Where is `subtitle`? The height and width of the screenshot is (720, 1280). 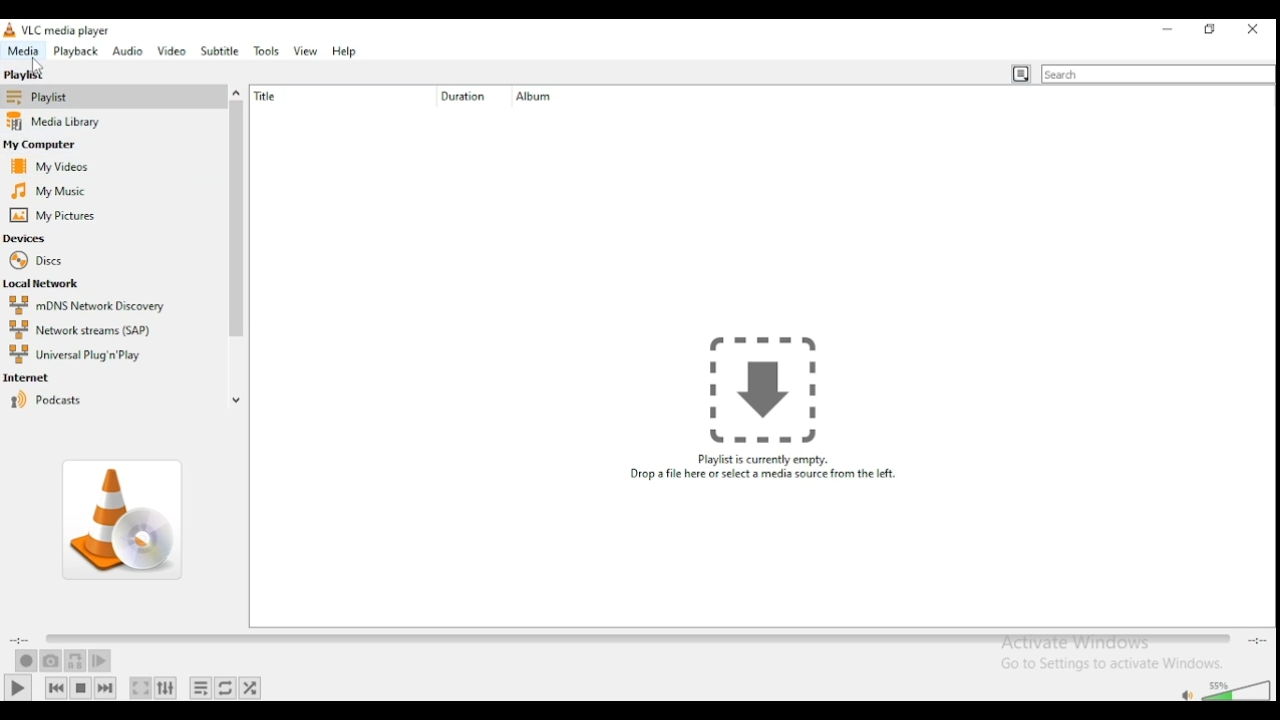 subtitle is located at coordinates (221, 51).